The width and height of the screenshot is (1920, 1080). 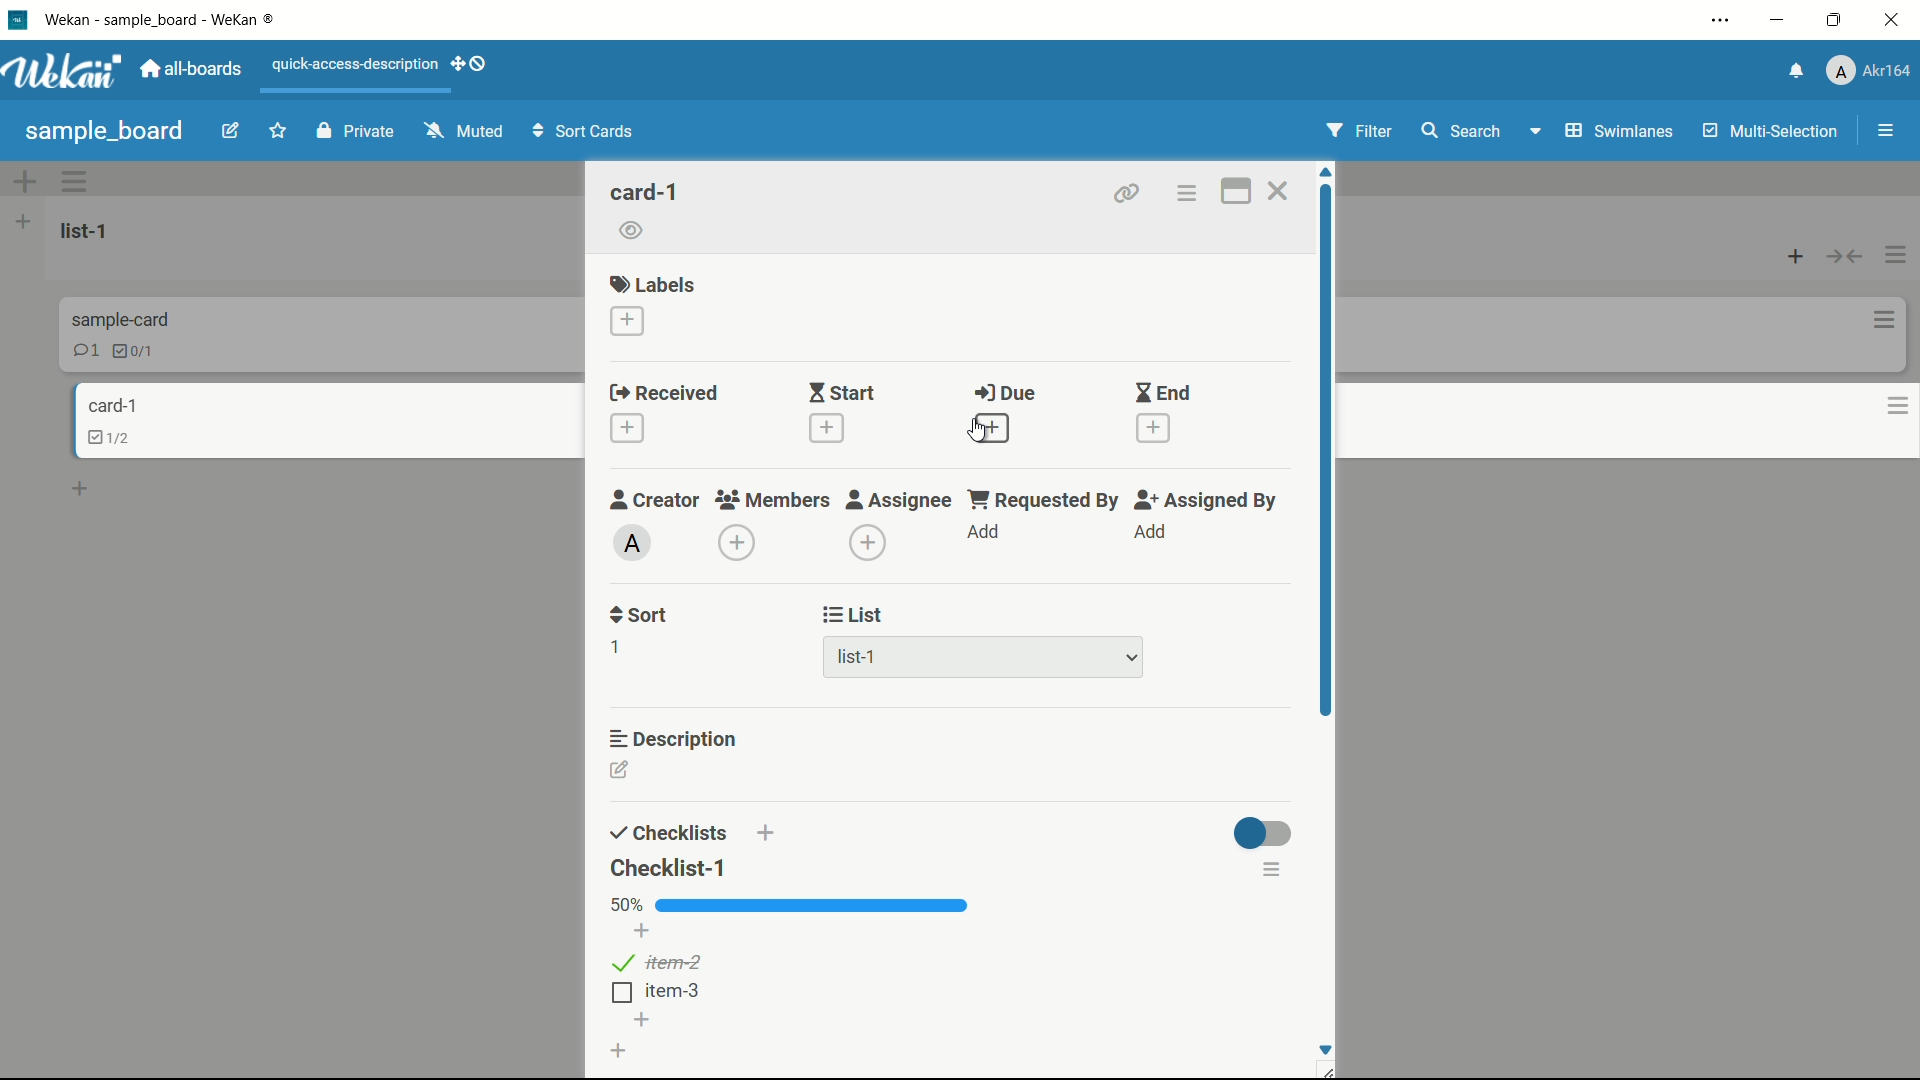 What do you see at coordinates (1463, 131) in the screenshot?
I see `search` at bounding box center [1463, 131].